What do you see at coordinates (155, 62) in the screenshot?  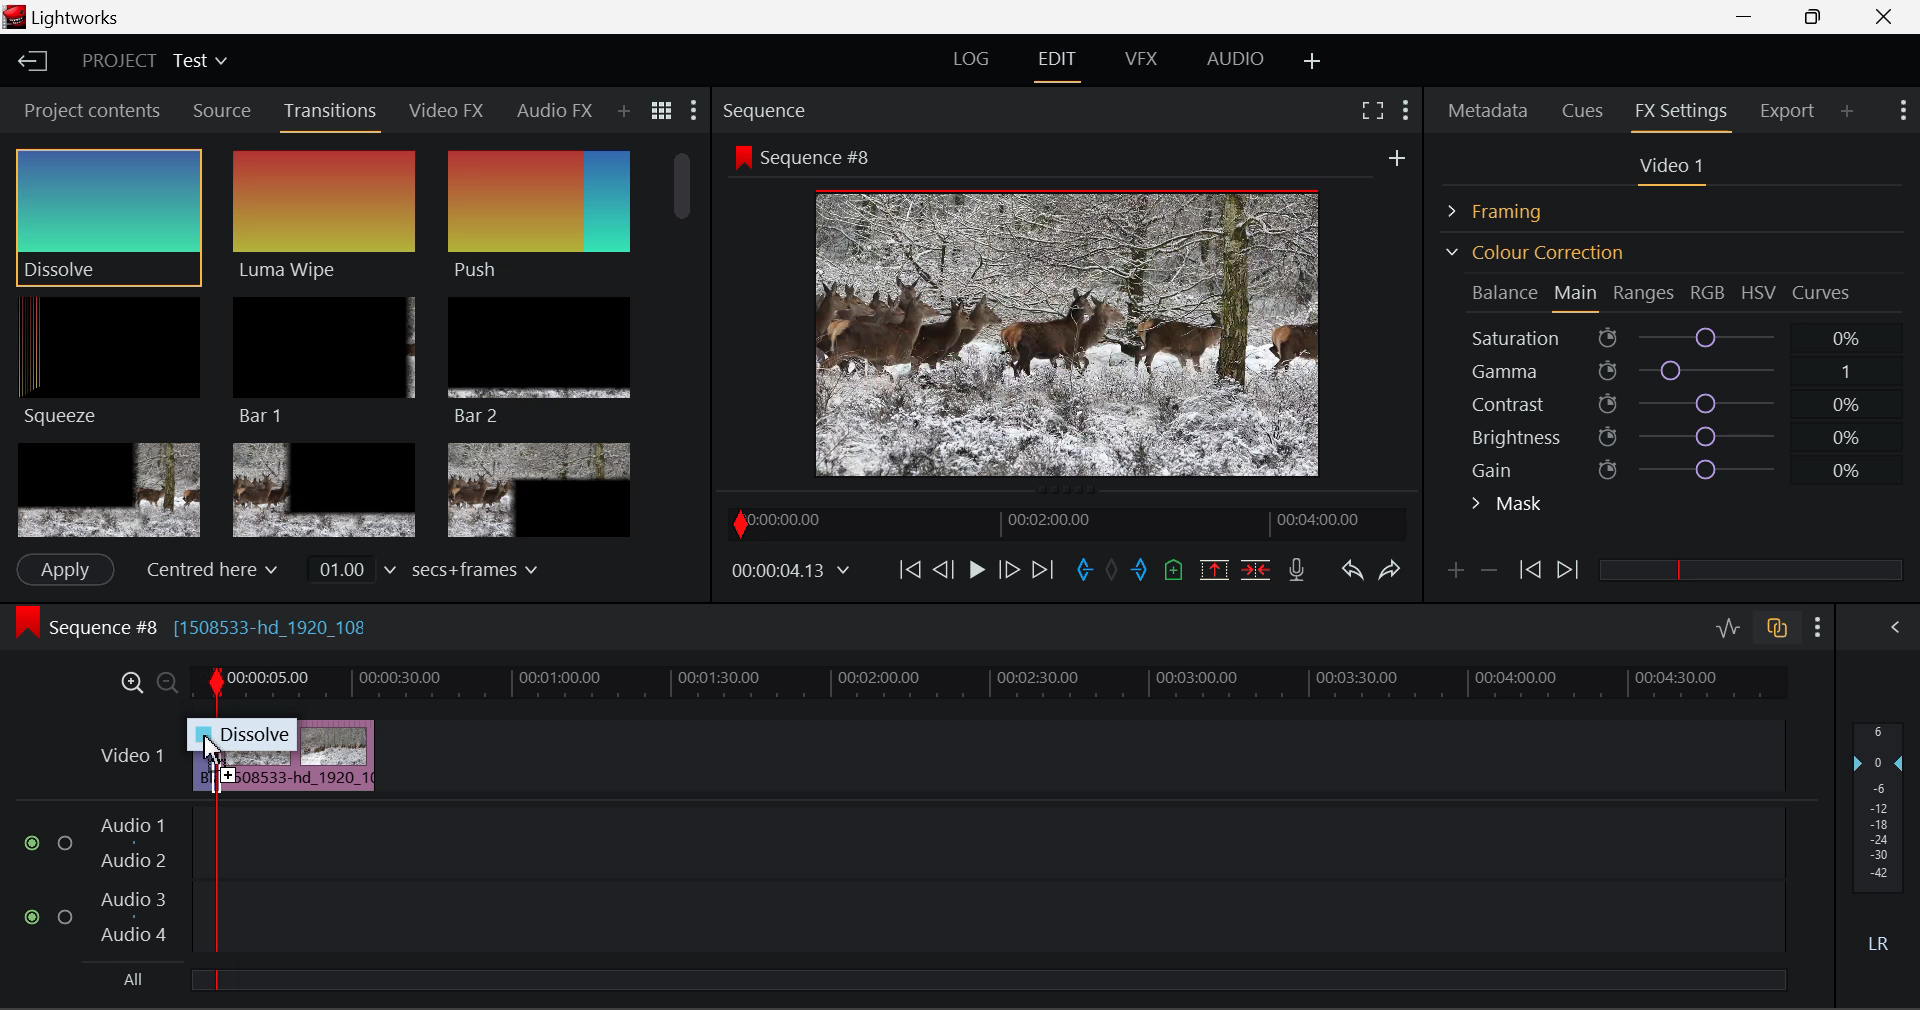 I see `Project Title` at bounding box center [155, 62].